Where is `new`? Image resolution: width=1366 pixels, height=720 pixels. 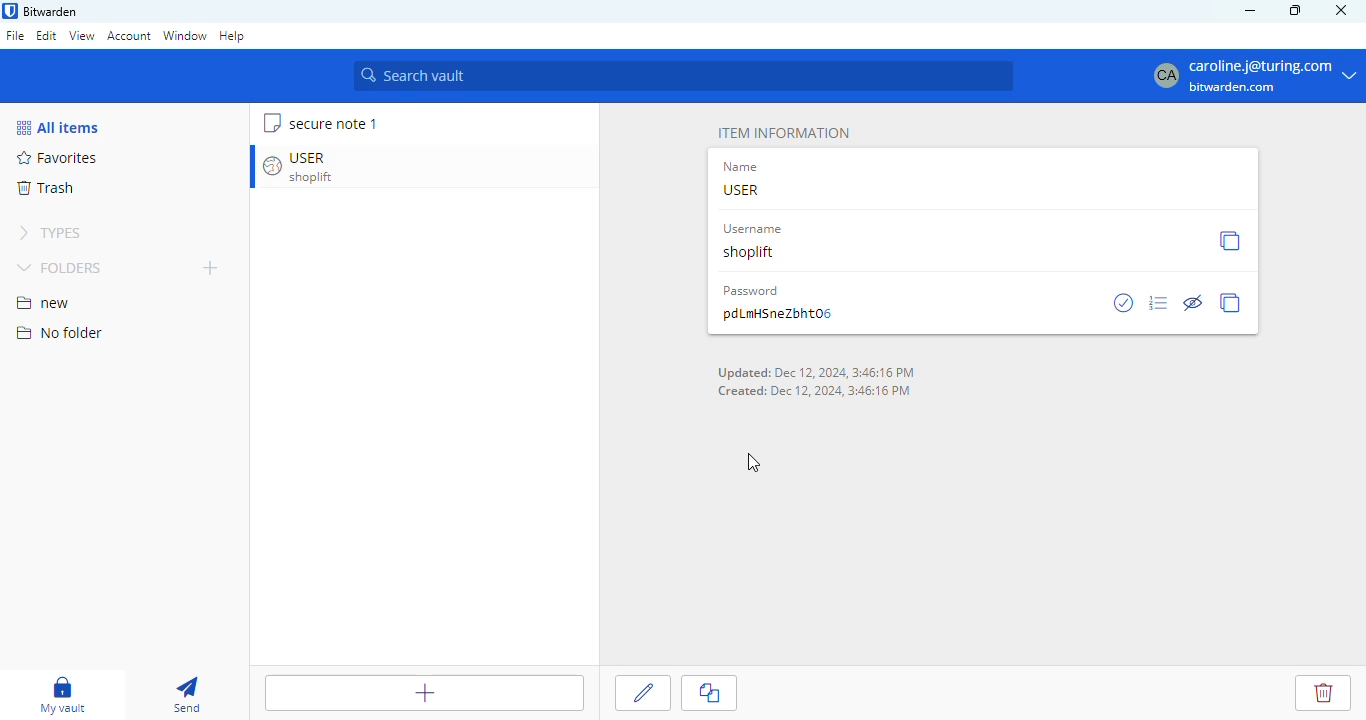
new is located at coordinates (44, 303).